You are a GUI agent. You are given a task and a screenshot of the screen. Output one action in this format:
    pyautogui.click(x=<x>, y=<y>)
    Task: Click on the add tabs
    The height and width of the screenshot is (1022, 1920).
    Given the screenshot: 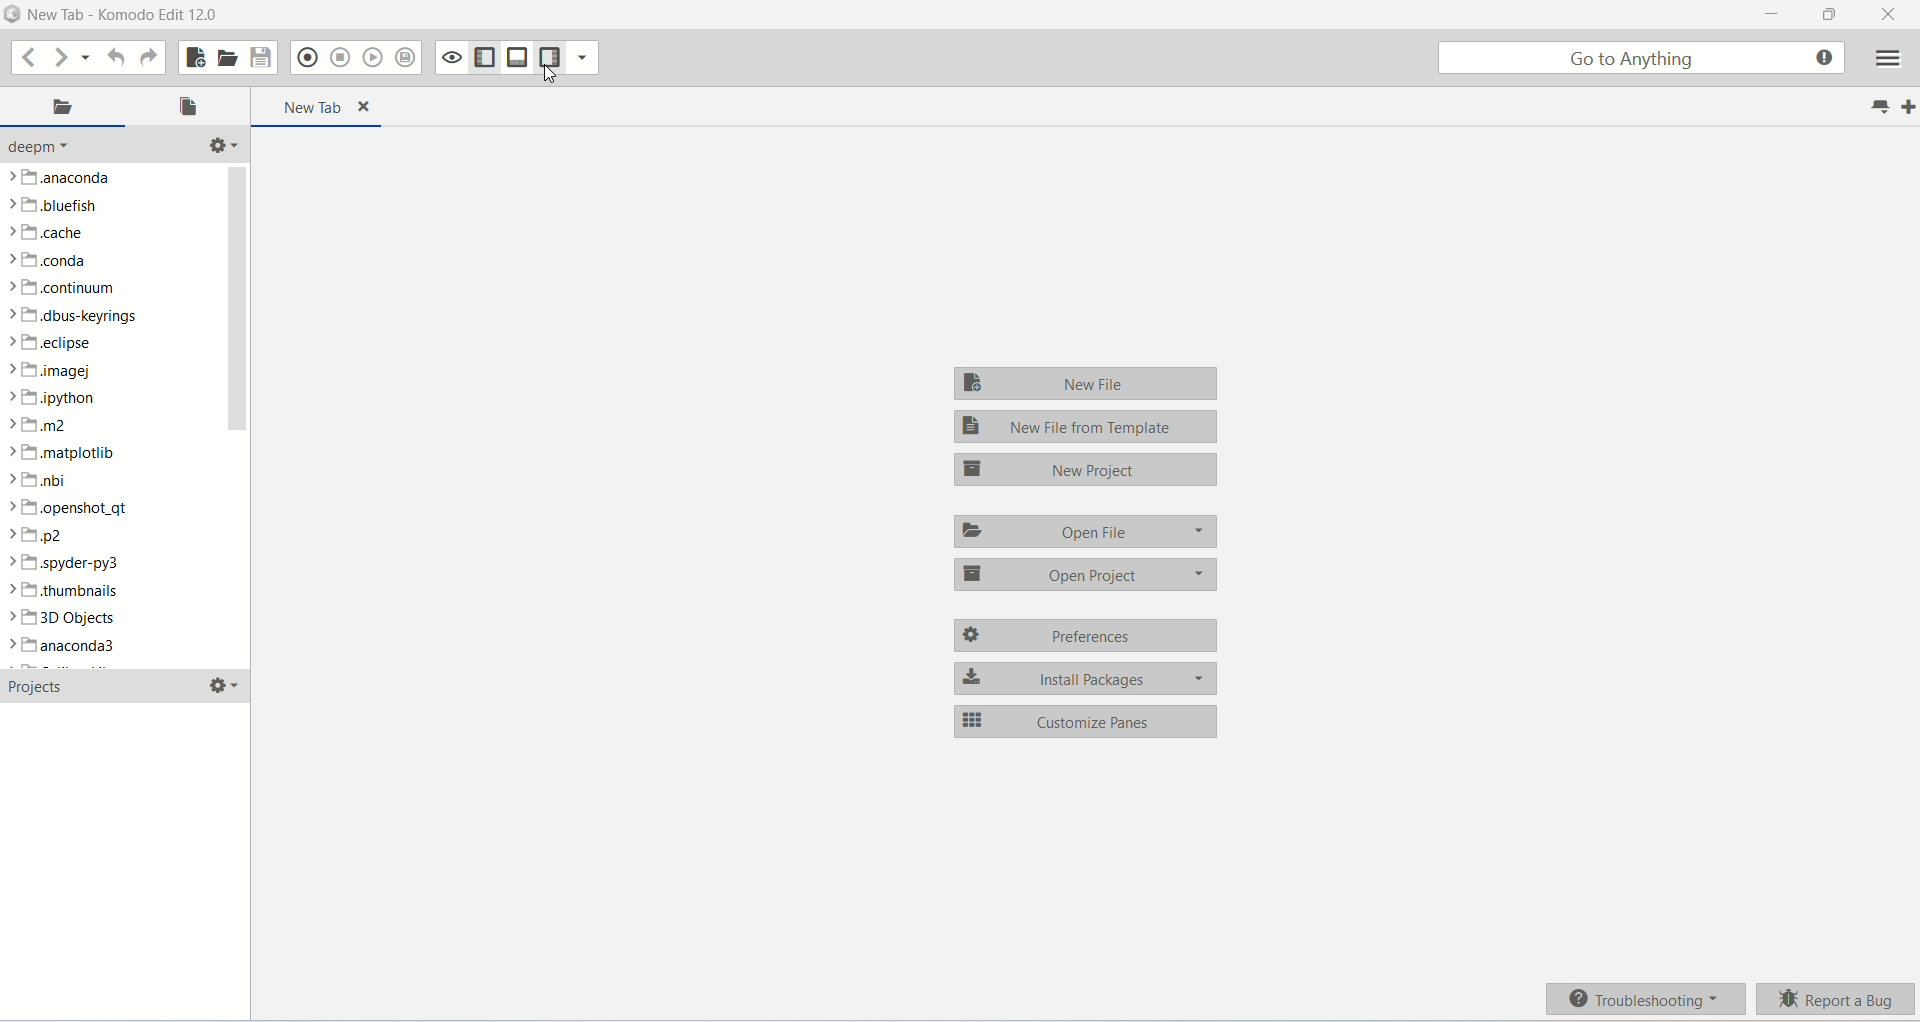 What is the action you would take?
    pyautogui.click(x=1908, y=107)
    